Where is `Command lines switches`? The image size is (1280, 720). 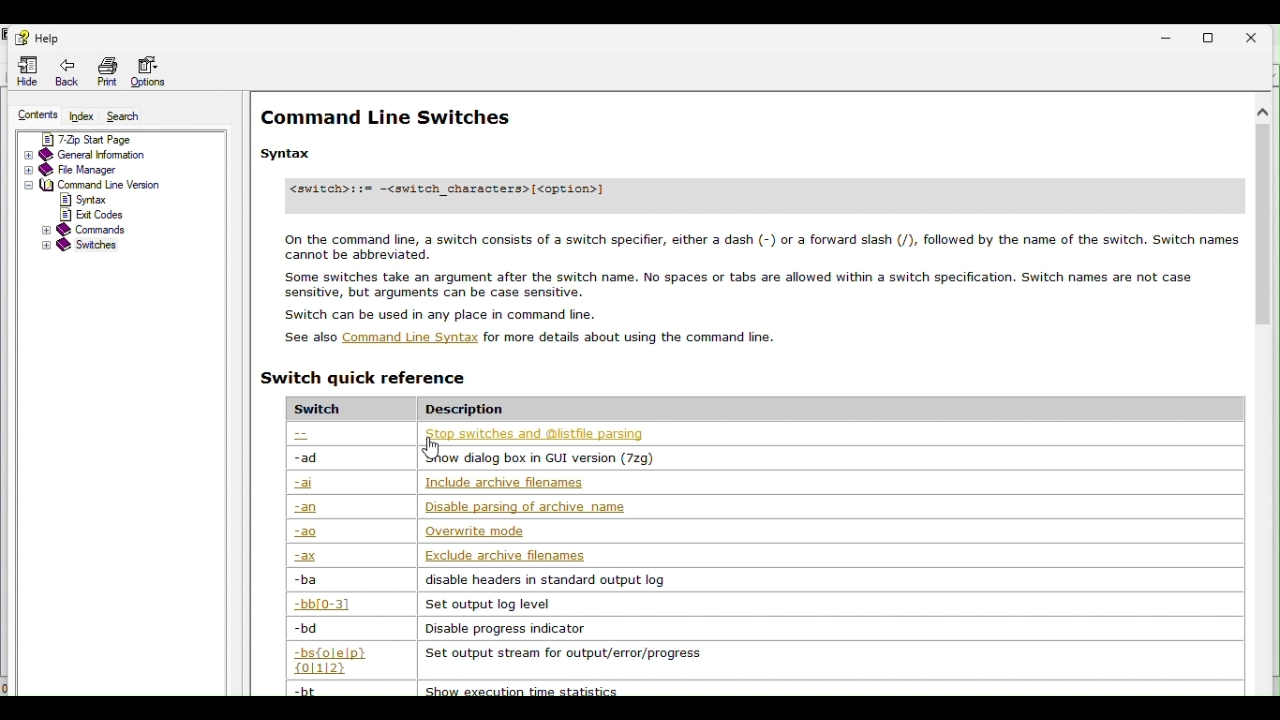
Command lines switches is located at coordinates (391, 116).